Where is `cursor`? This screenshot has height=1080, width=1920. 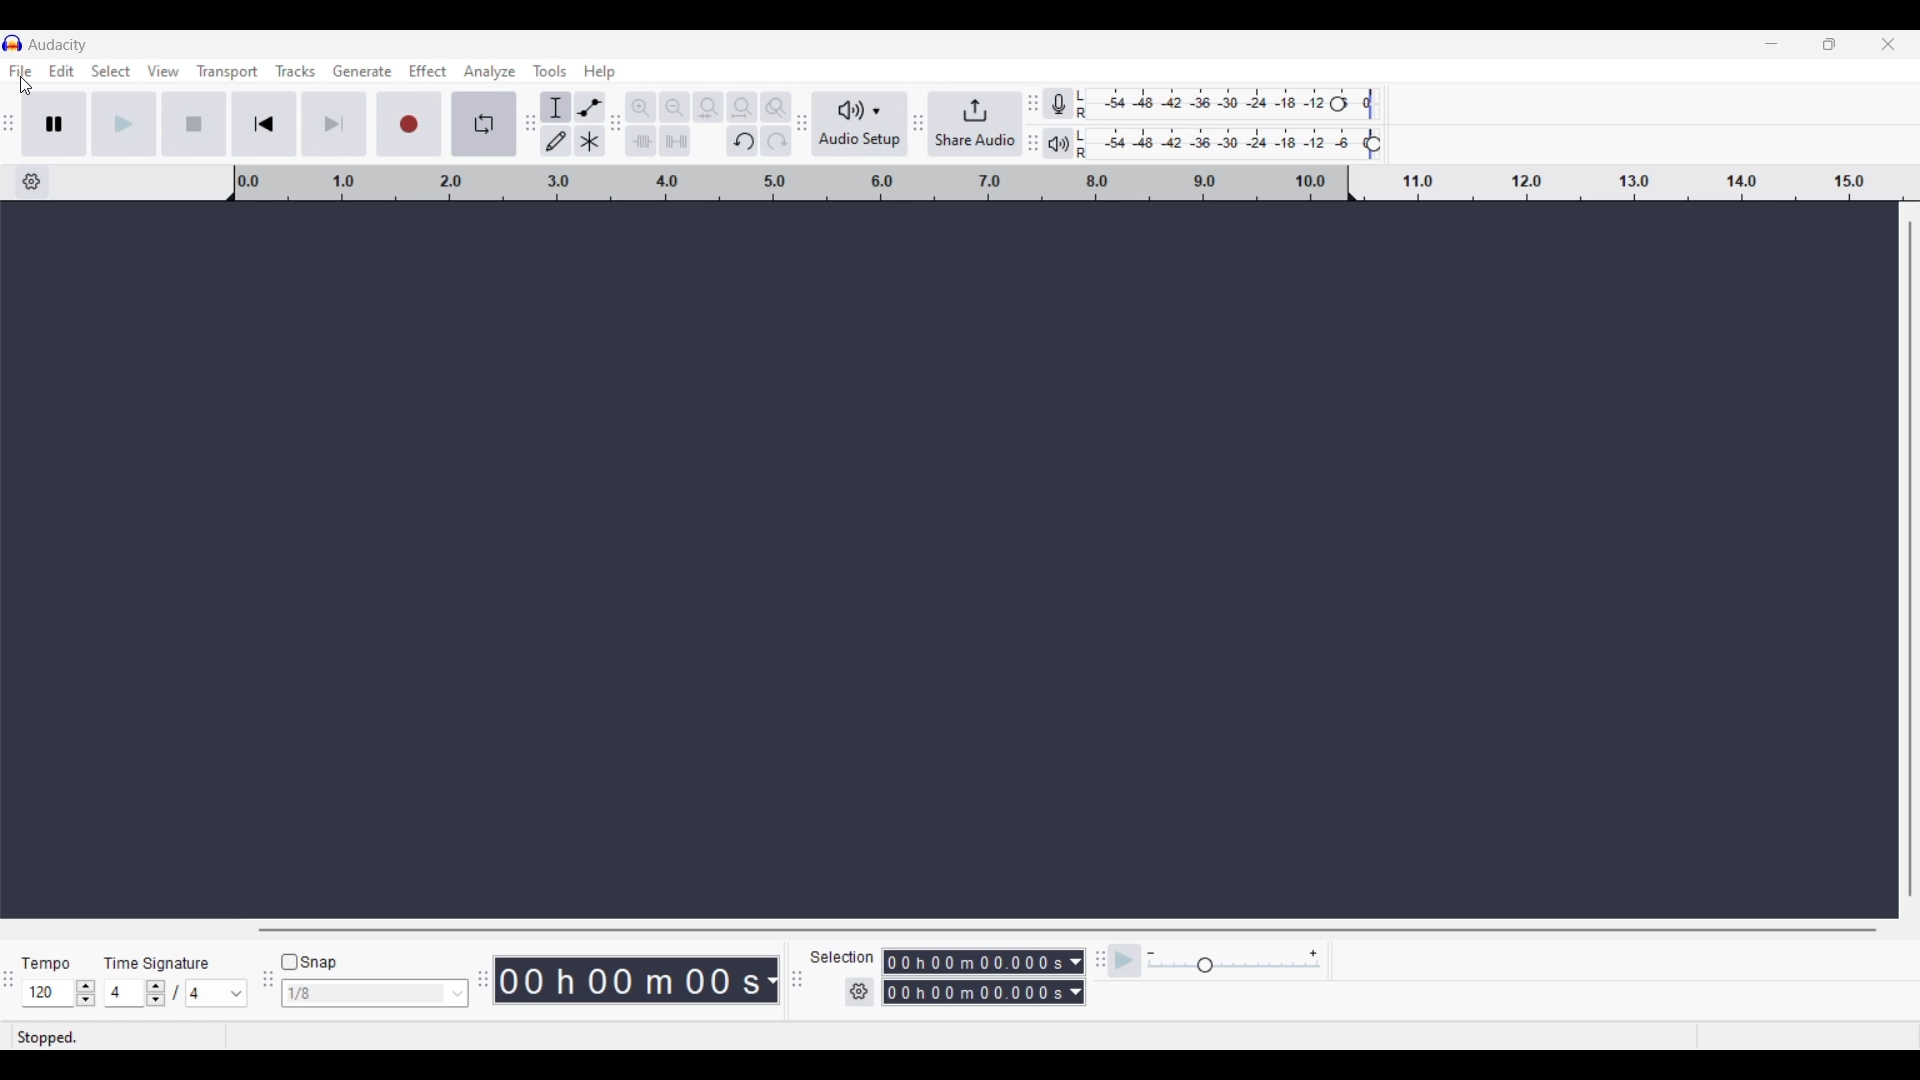
cursor is located at coordinates (30, 88).